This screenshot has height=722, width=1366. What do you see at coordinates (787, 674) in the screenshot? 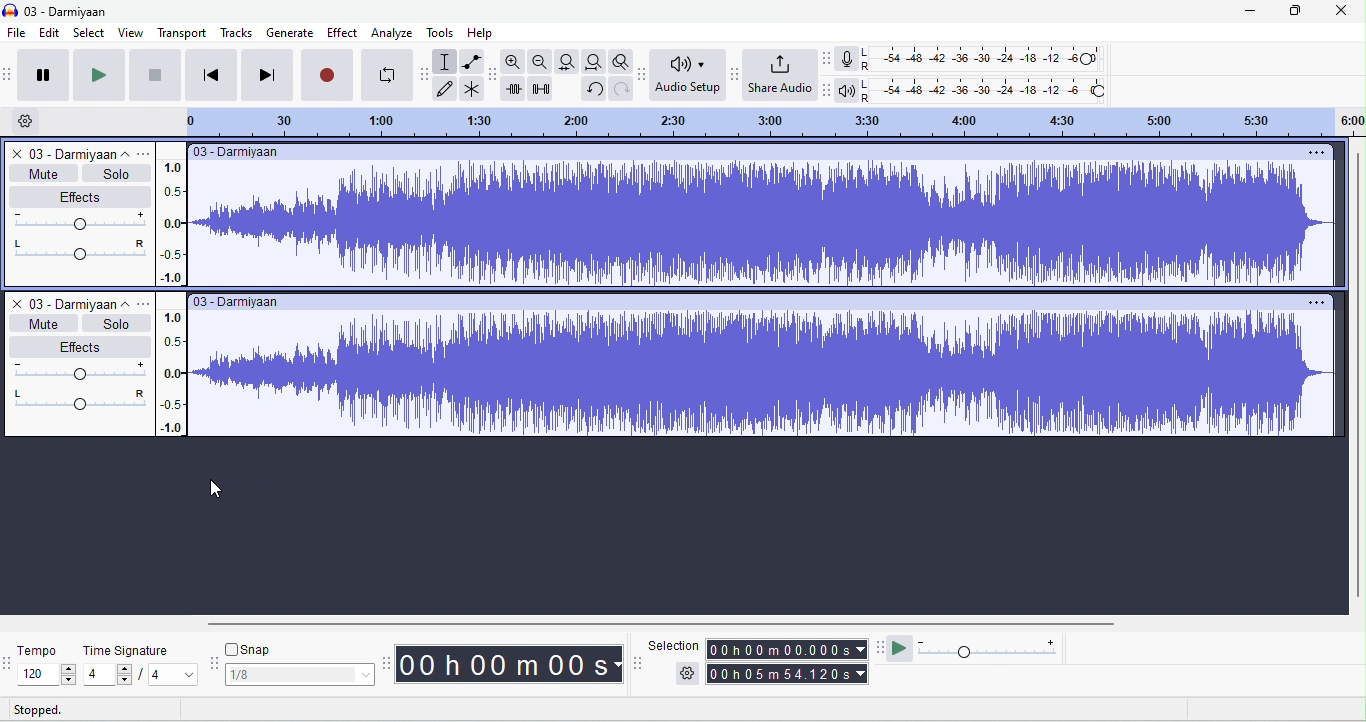
I see `total time` at bounding box center [787, 674].